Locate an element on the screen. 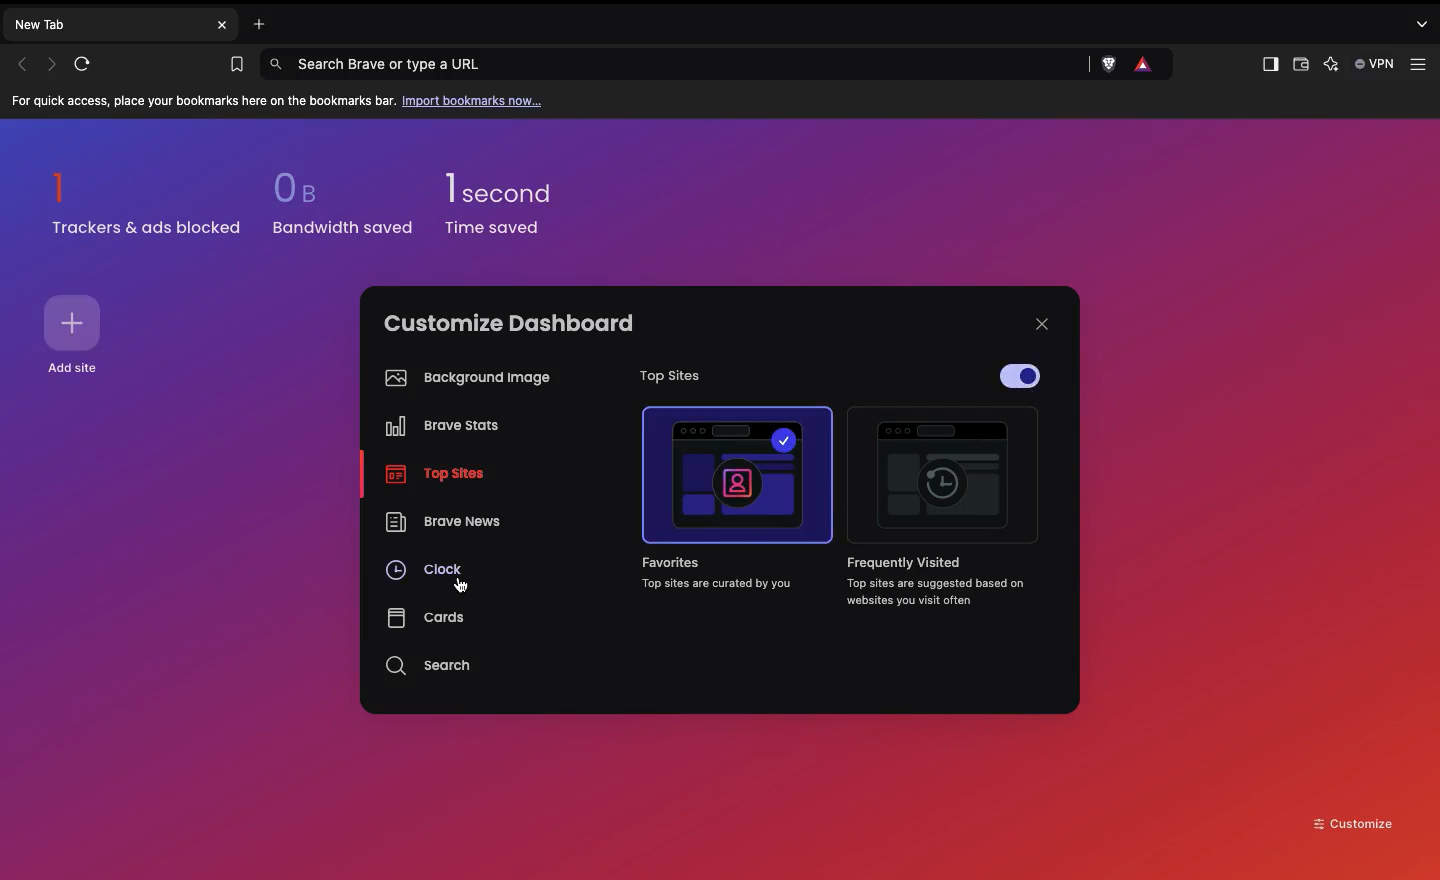 The width and height of the screenshot is (1440, 880). On top sites is located at coordinates (436, 476).